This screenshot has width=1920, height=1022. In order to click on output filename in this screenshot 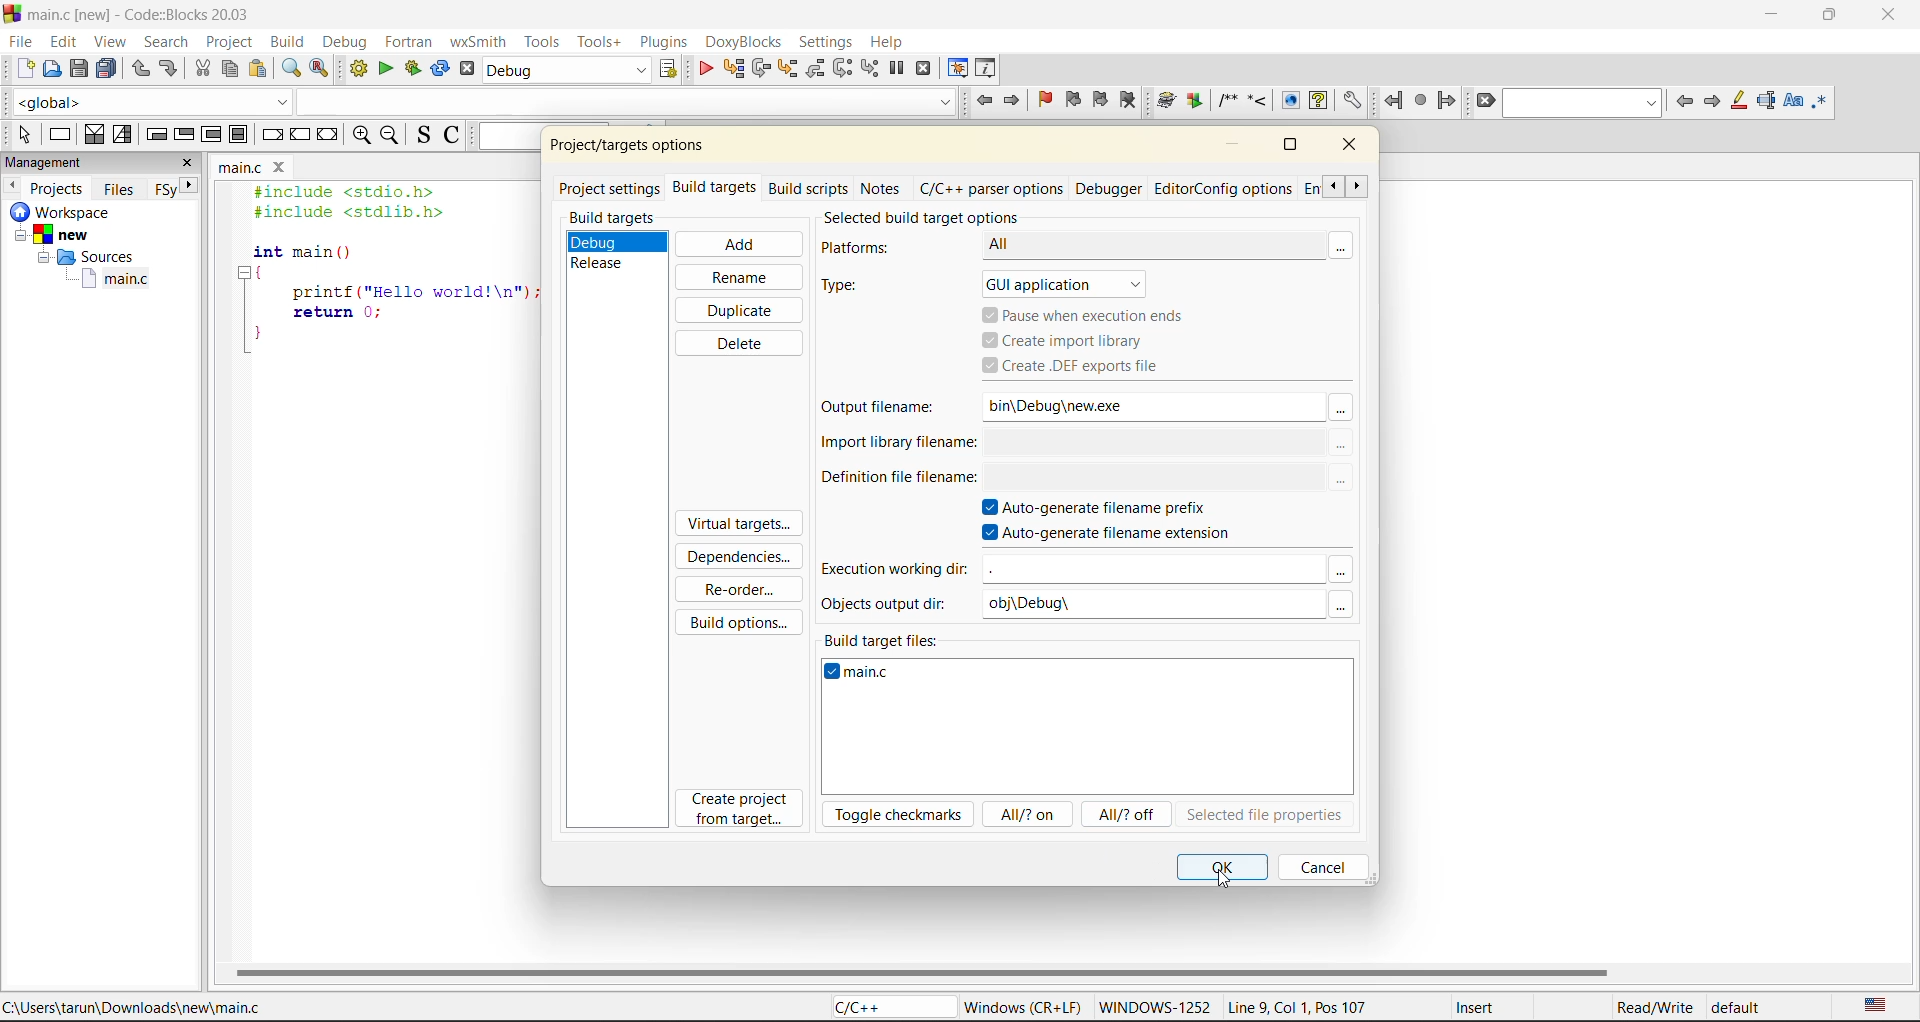, I will do `click(880, 407)`.